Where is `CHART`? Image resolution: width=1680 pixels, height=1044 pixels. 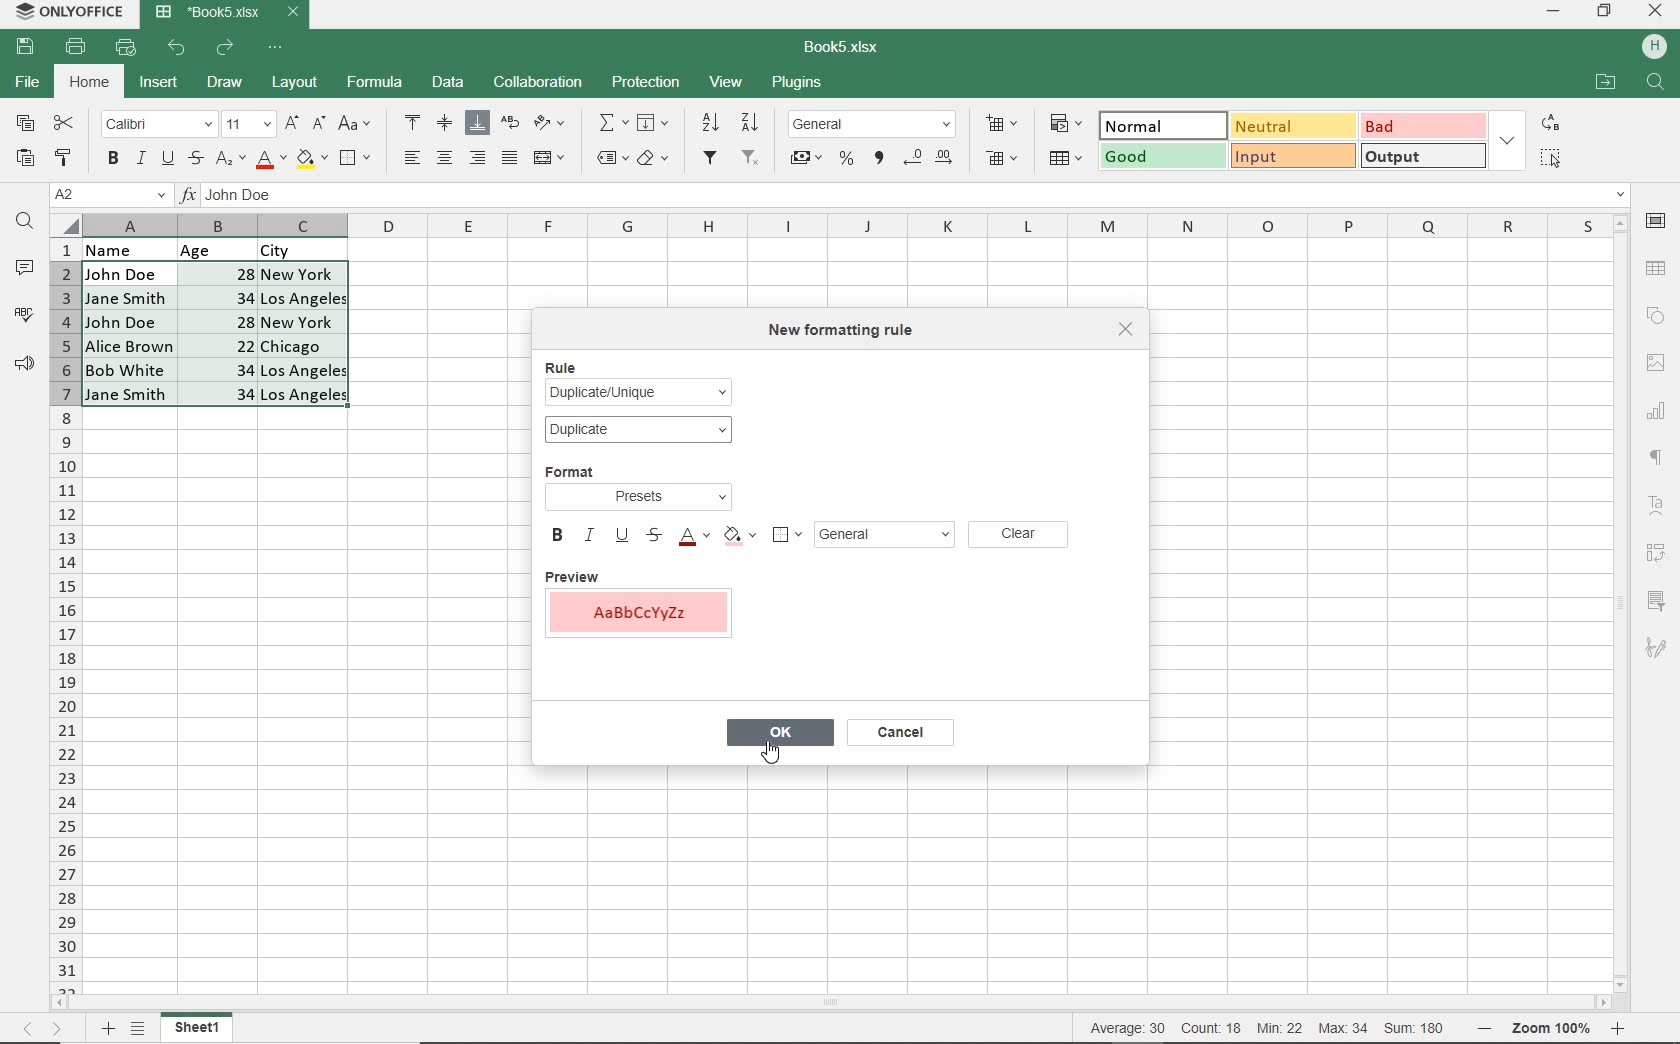
CHART is located at coordinates (1657, 410).